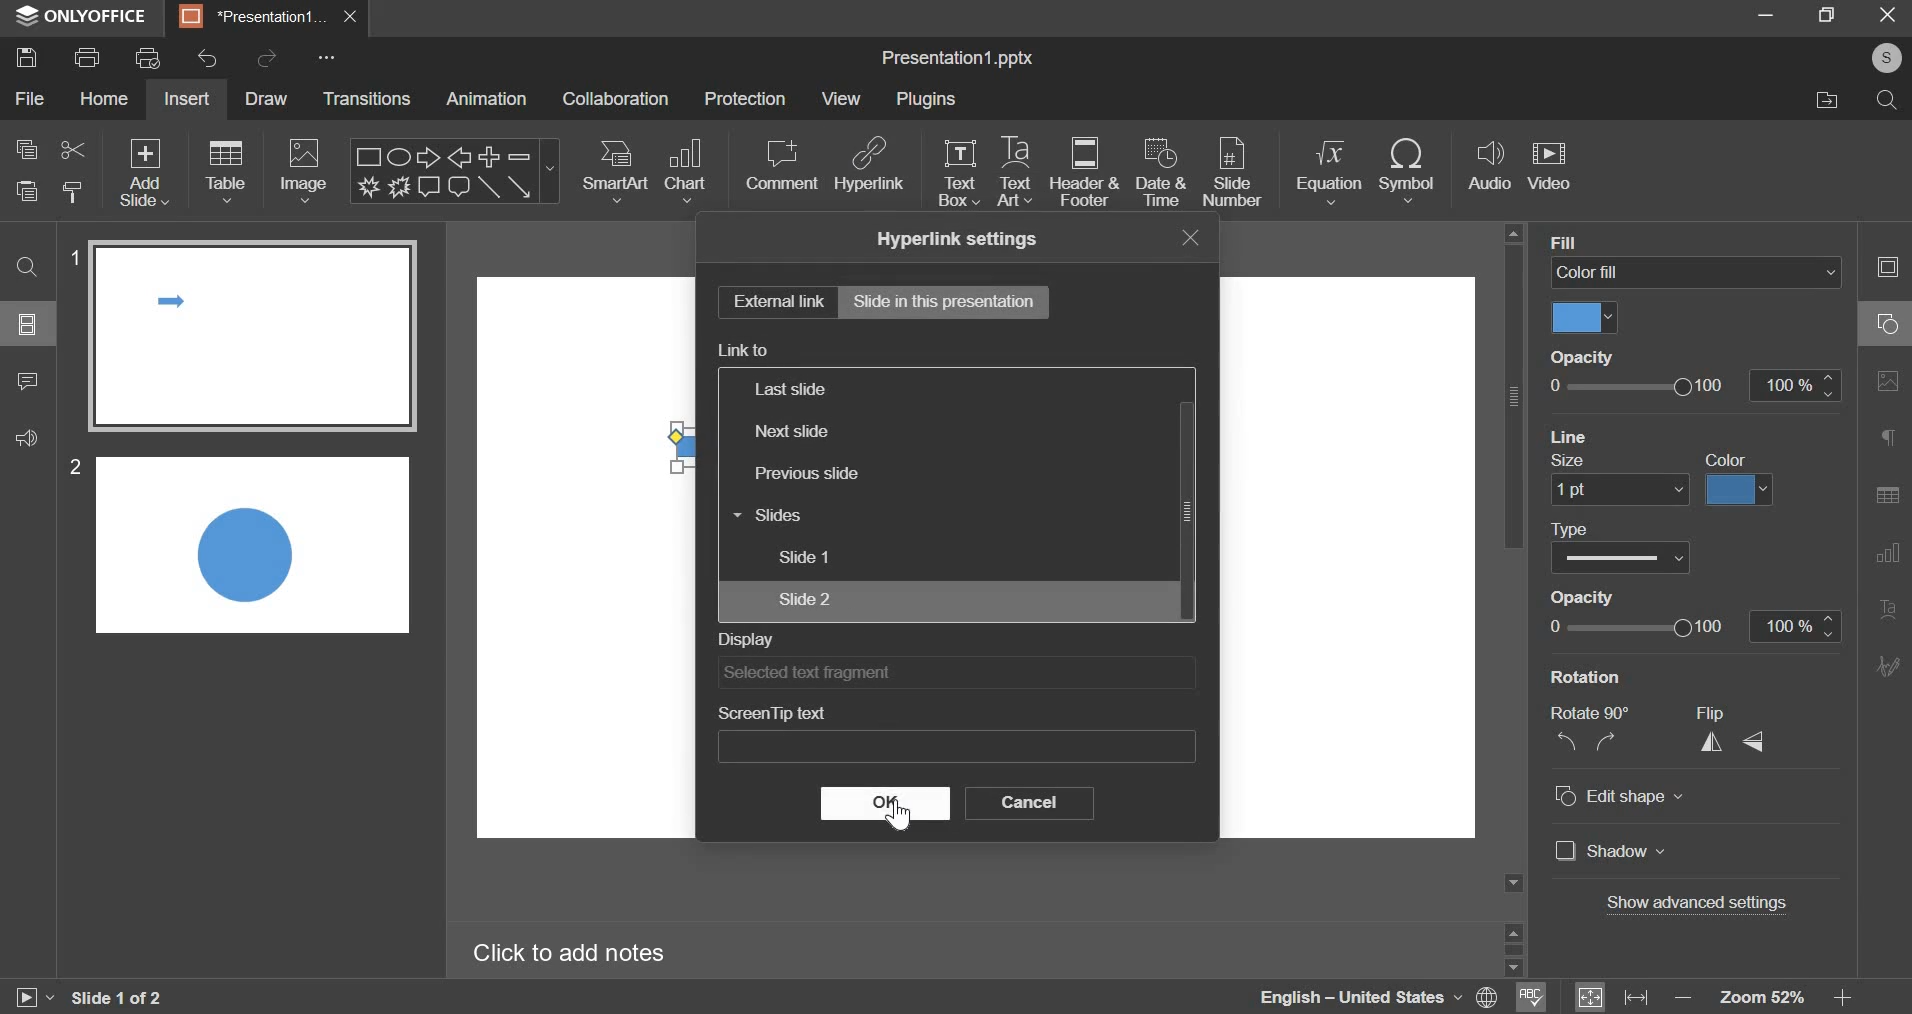  I want to click on increase zoom, so click(1842, 996).